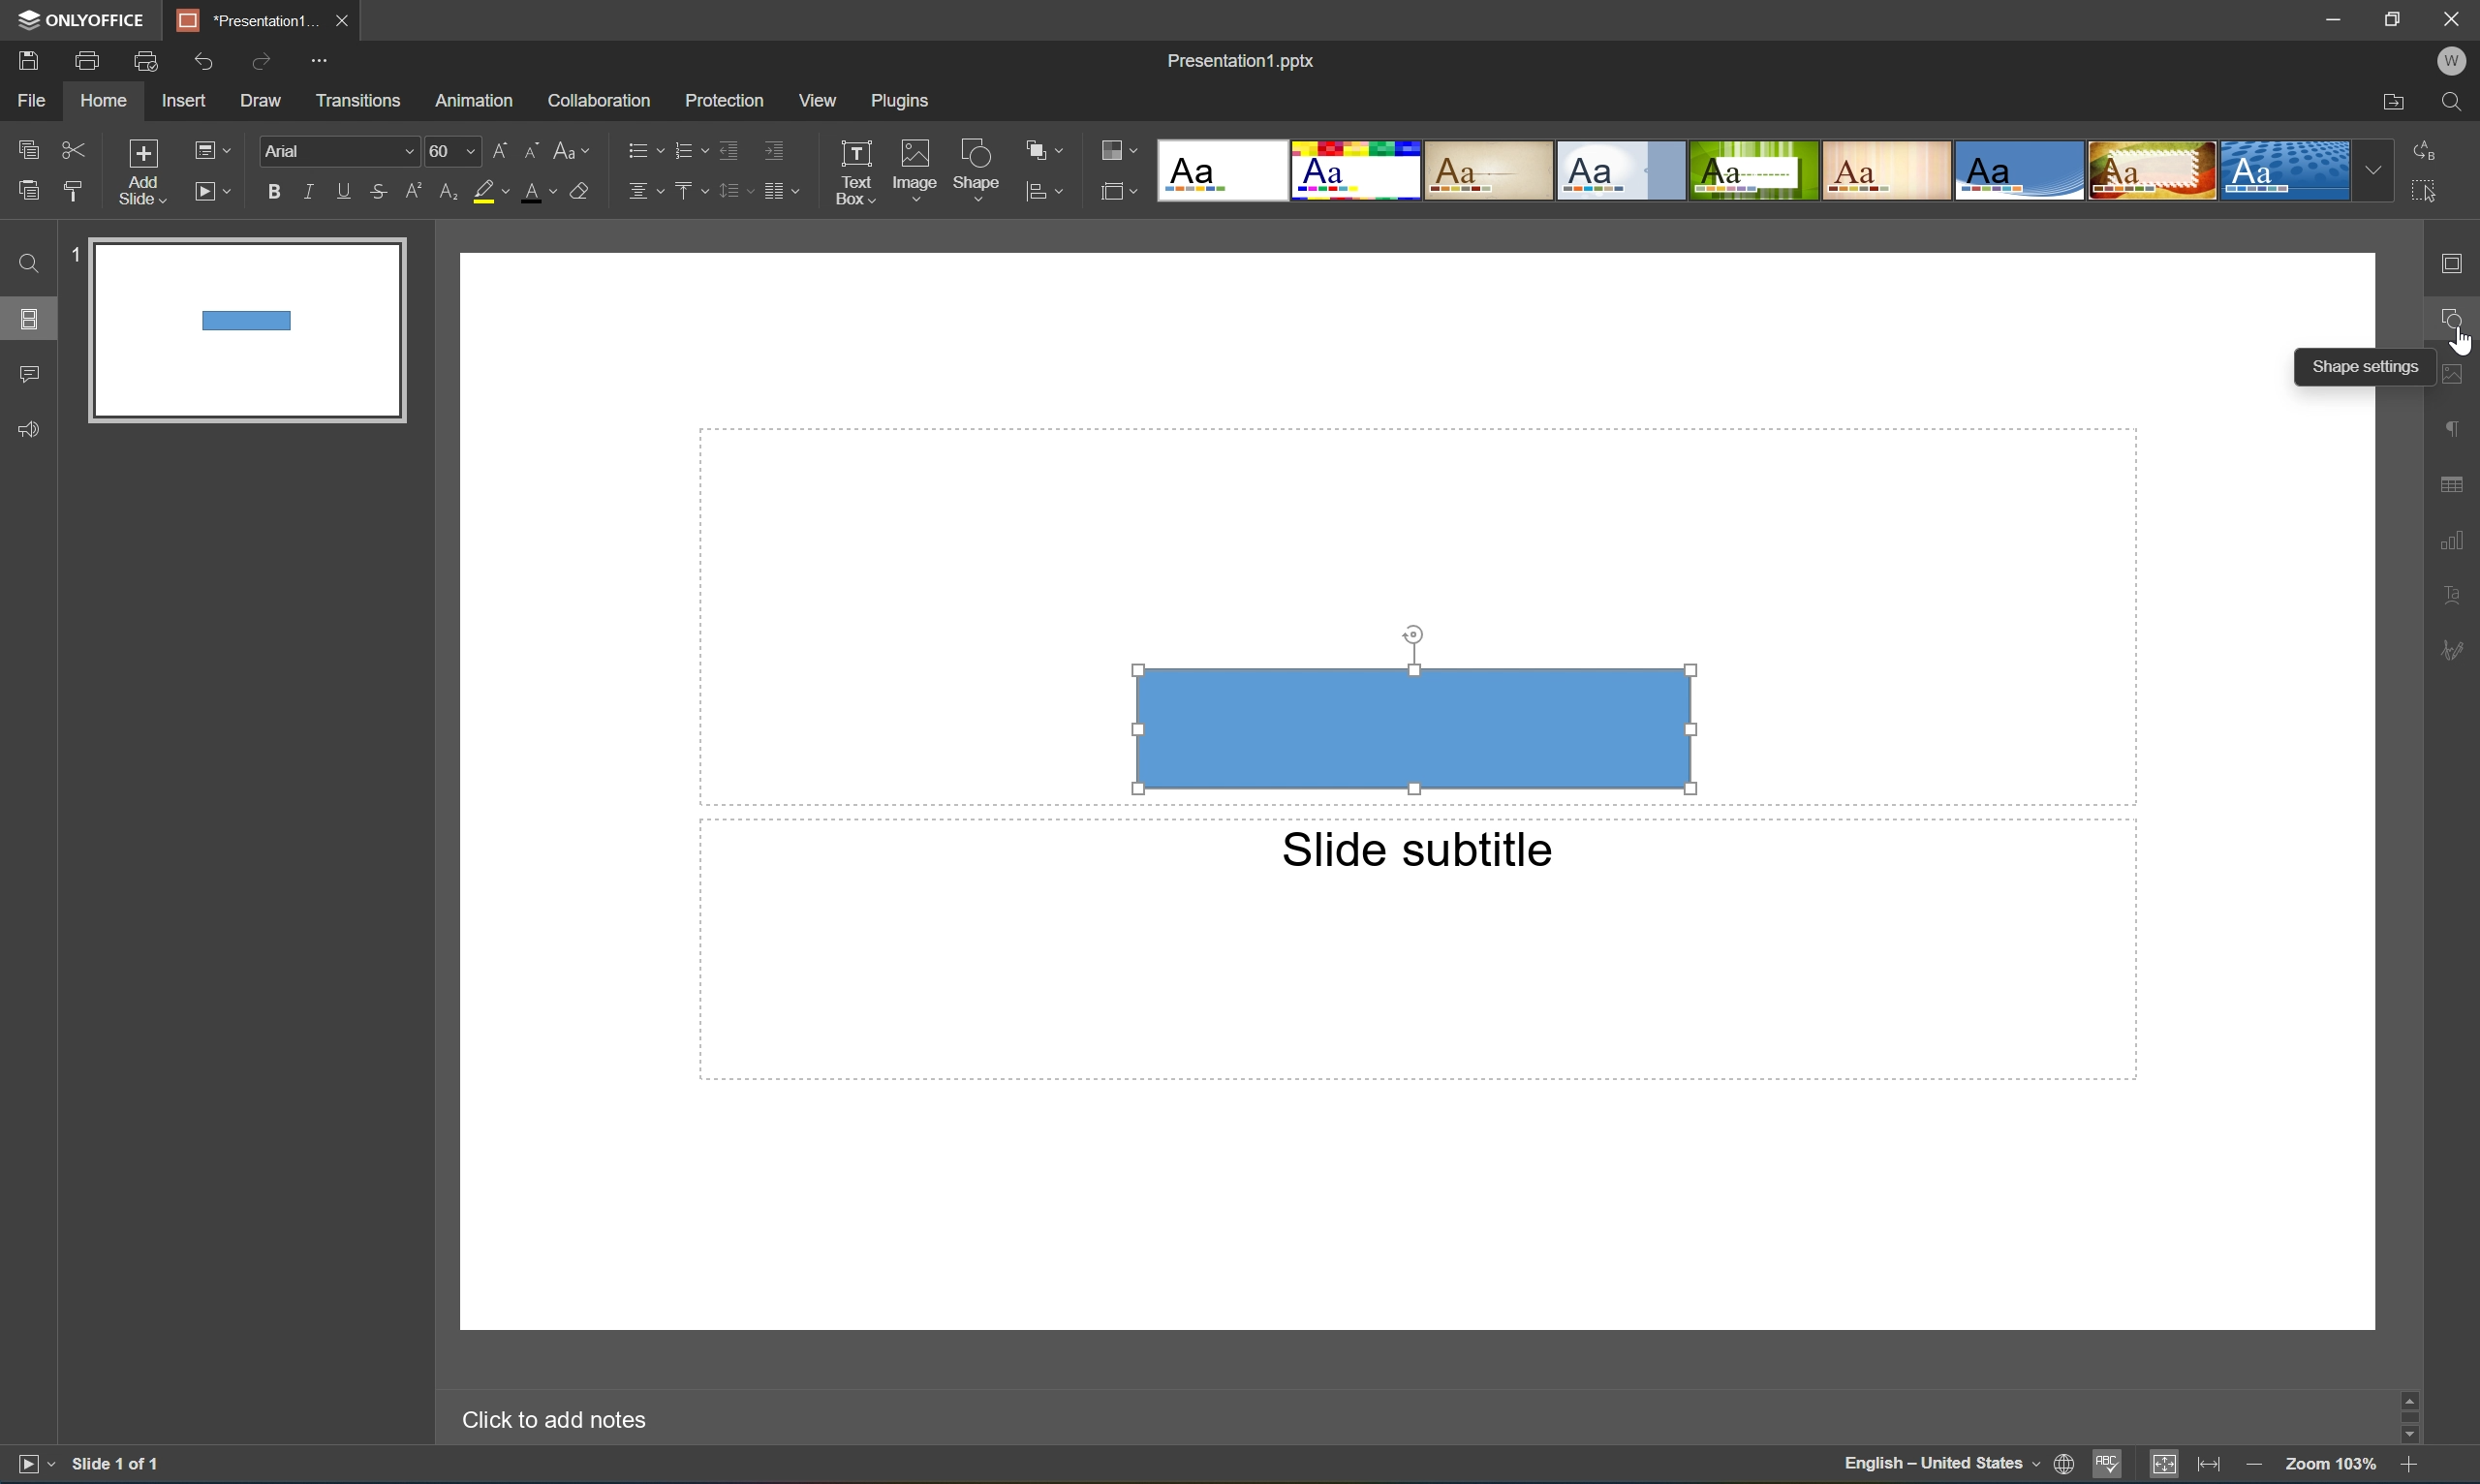 This screenshot has width=2480, height=1484. I want to click on Zoom 103%, so click(2330, 1464).